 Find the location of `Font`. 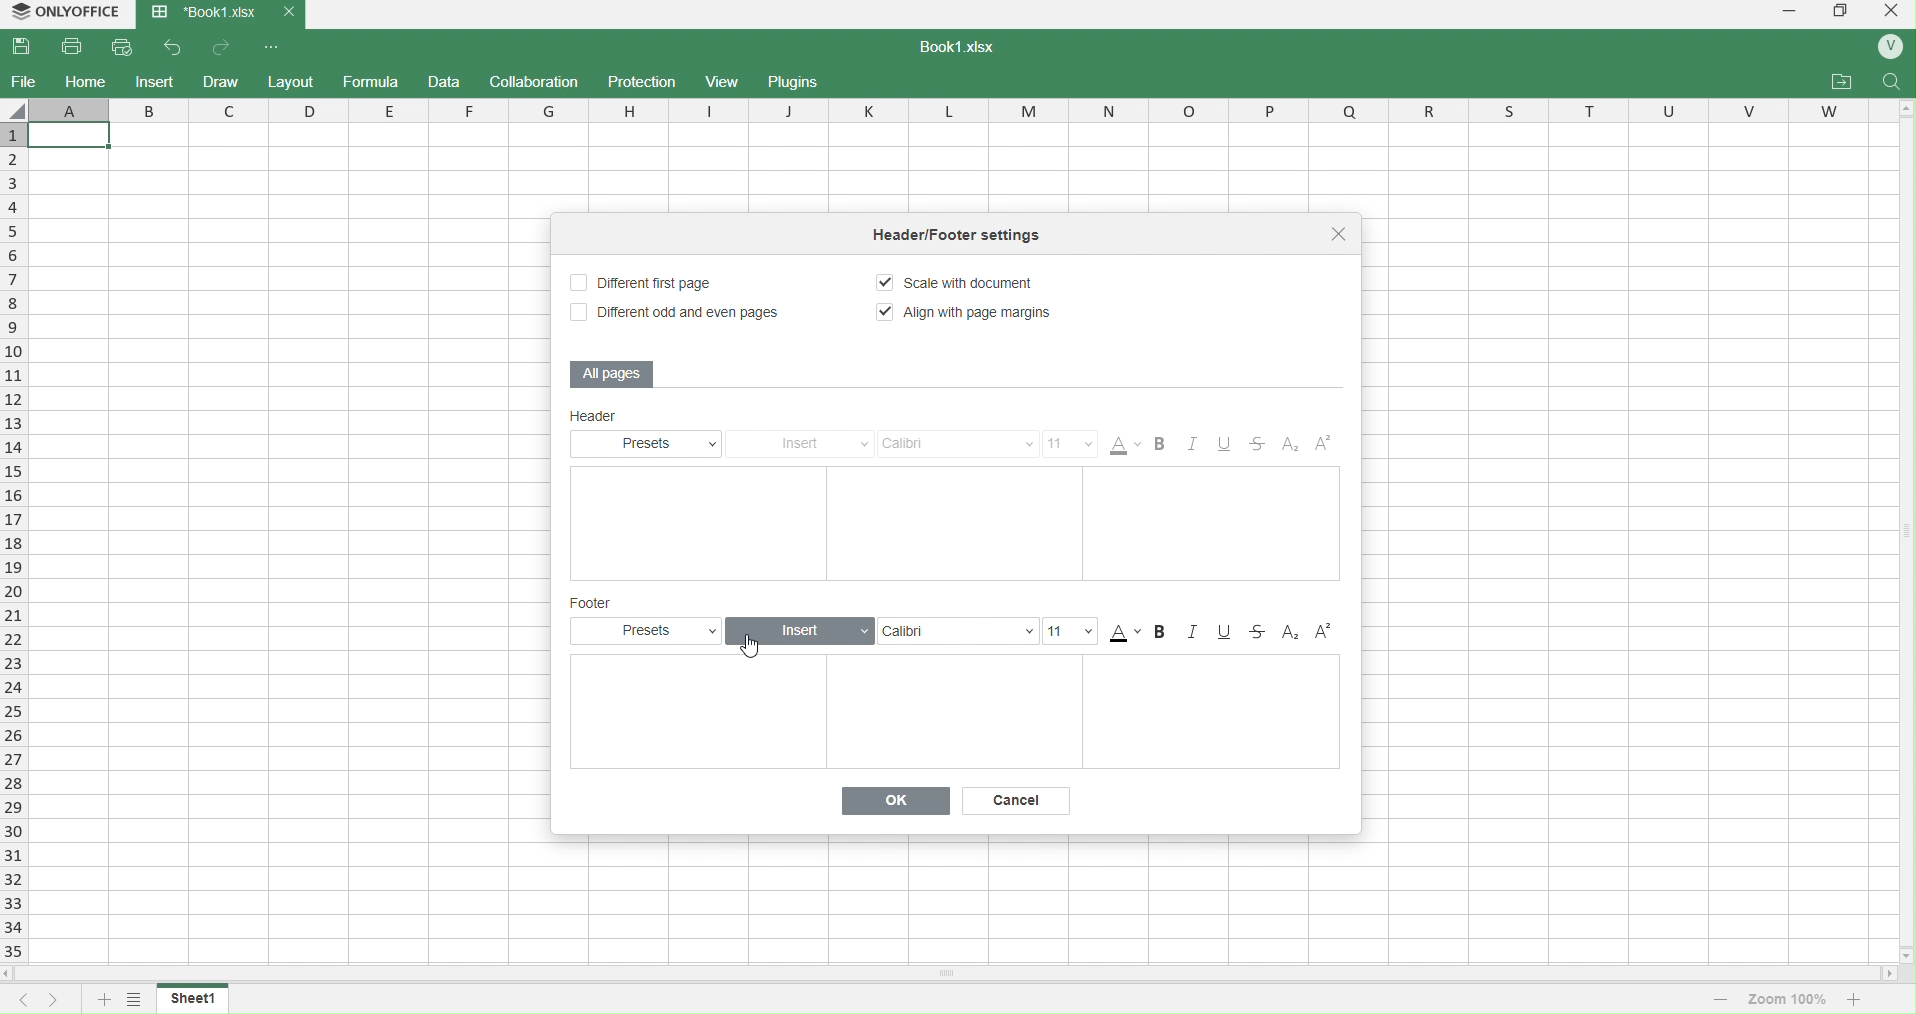

Font is located at coordinates (956, 630).